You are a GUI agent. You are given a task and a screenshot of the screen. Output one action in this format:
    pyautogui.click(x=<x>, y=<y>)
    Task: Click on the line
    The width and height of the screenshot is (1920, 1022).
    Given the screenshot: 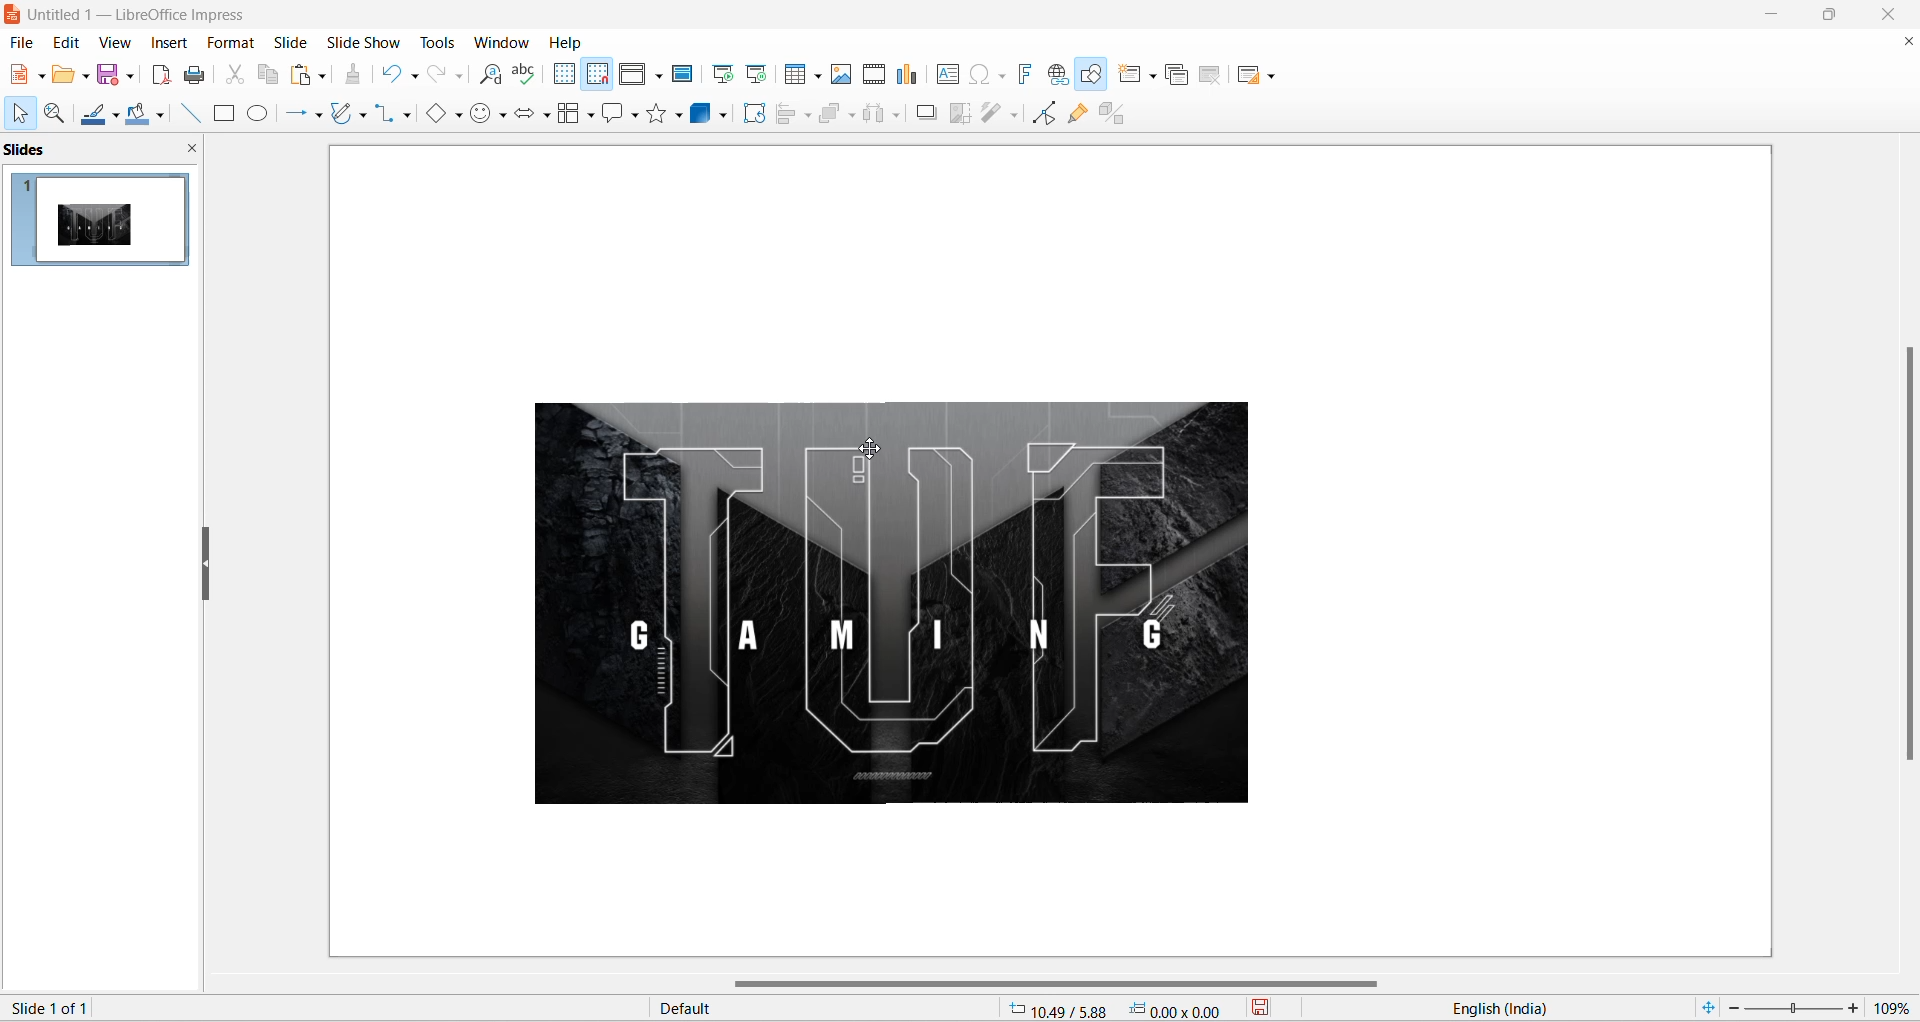 What is the action you would take?
    pyautogui.click(x=185, y=113)
    